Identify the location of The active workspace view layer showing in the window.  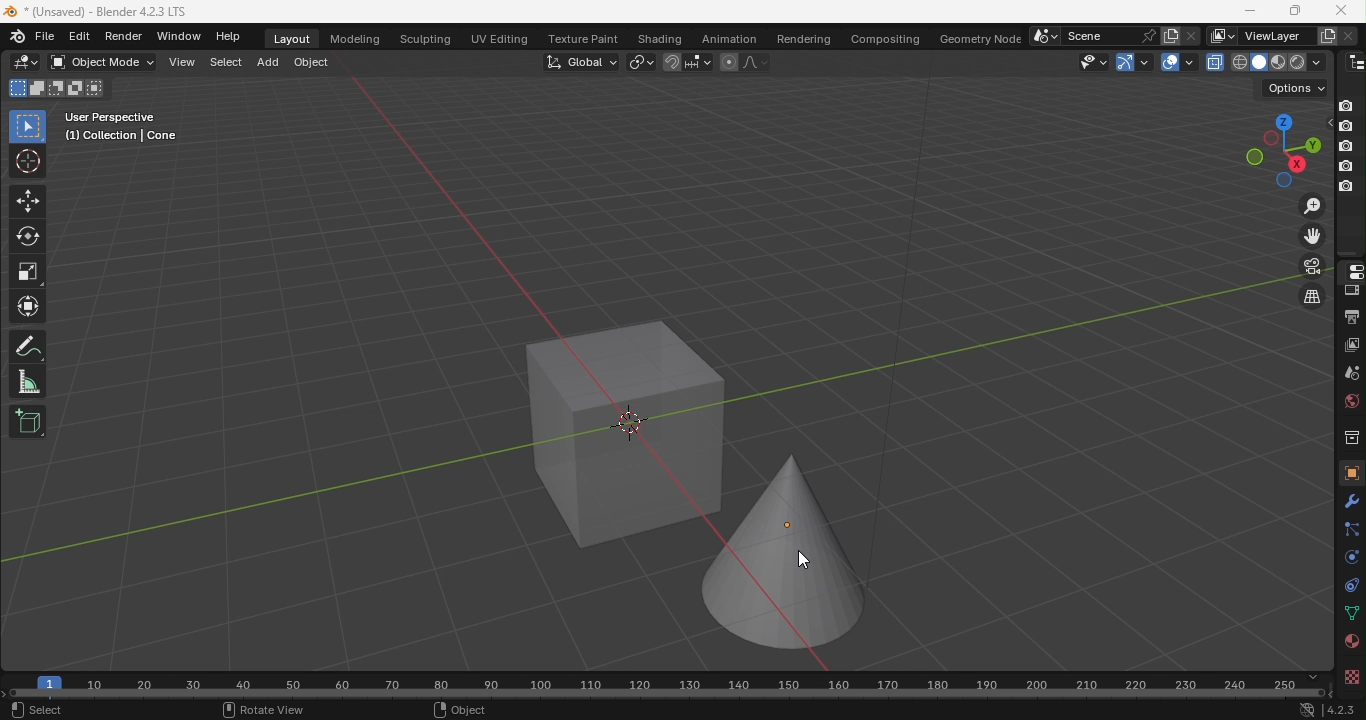
(1222, 36).